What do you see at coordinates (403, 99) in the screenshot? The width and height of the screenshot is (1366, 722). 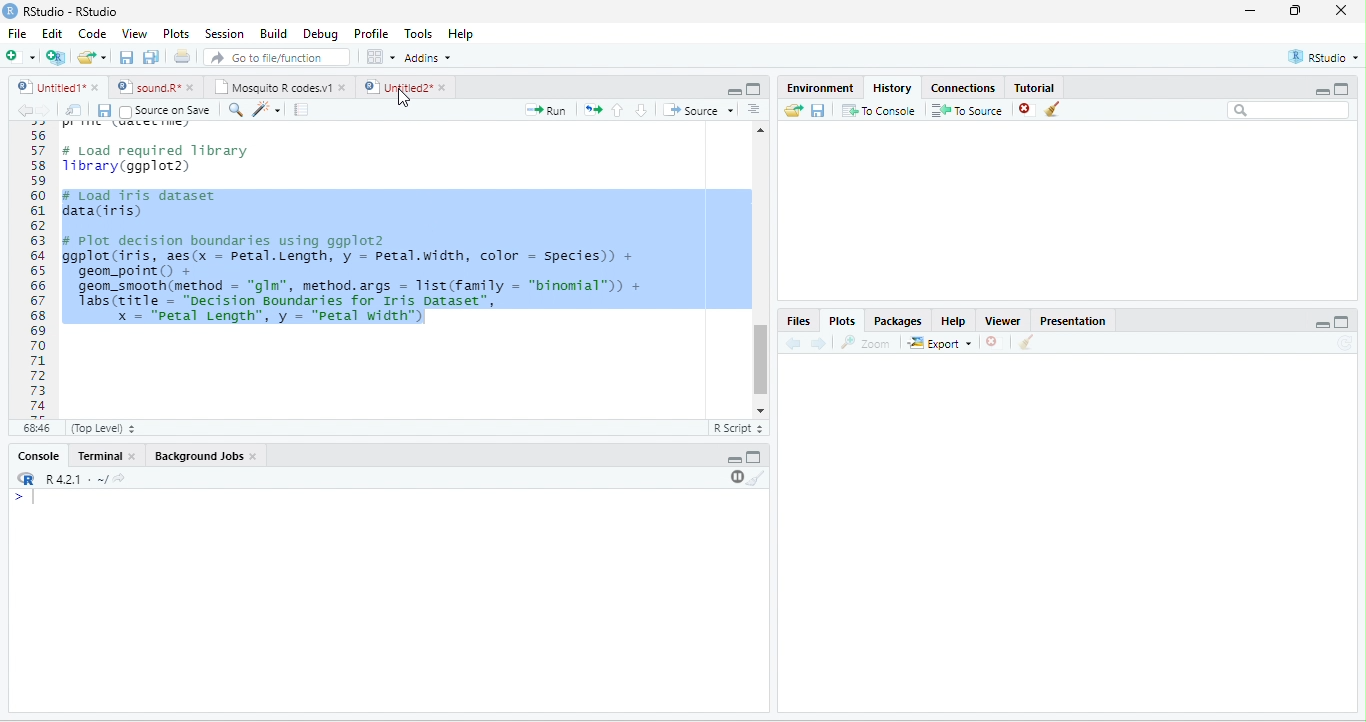 I see `cursor` at bounding box center [403, 99].